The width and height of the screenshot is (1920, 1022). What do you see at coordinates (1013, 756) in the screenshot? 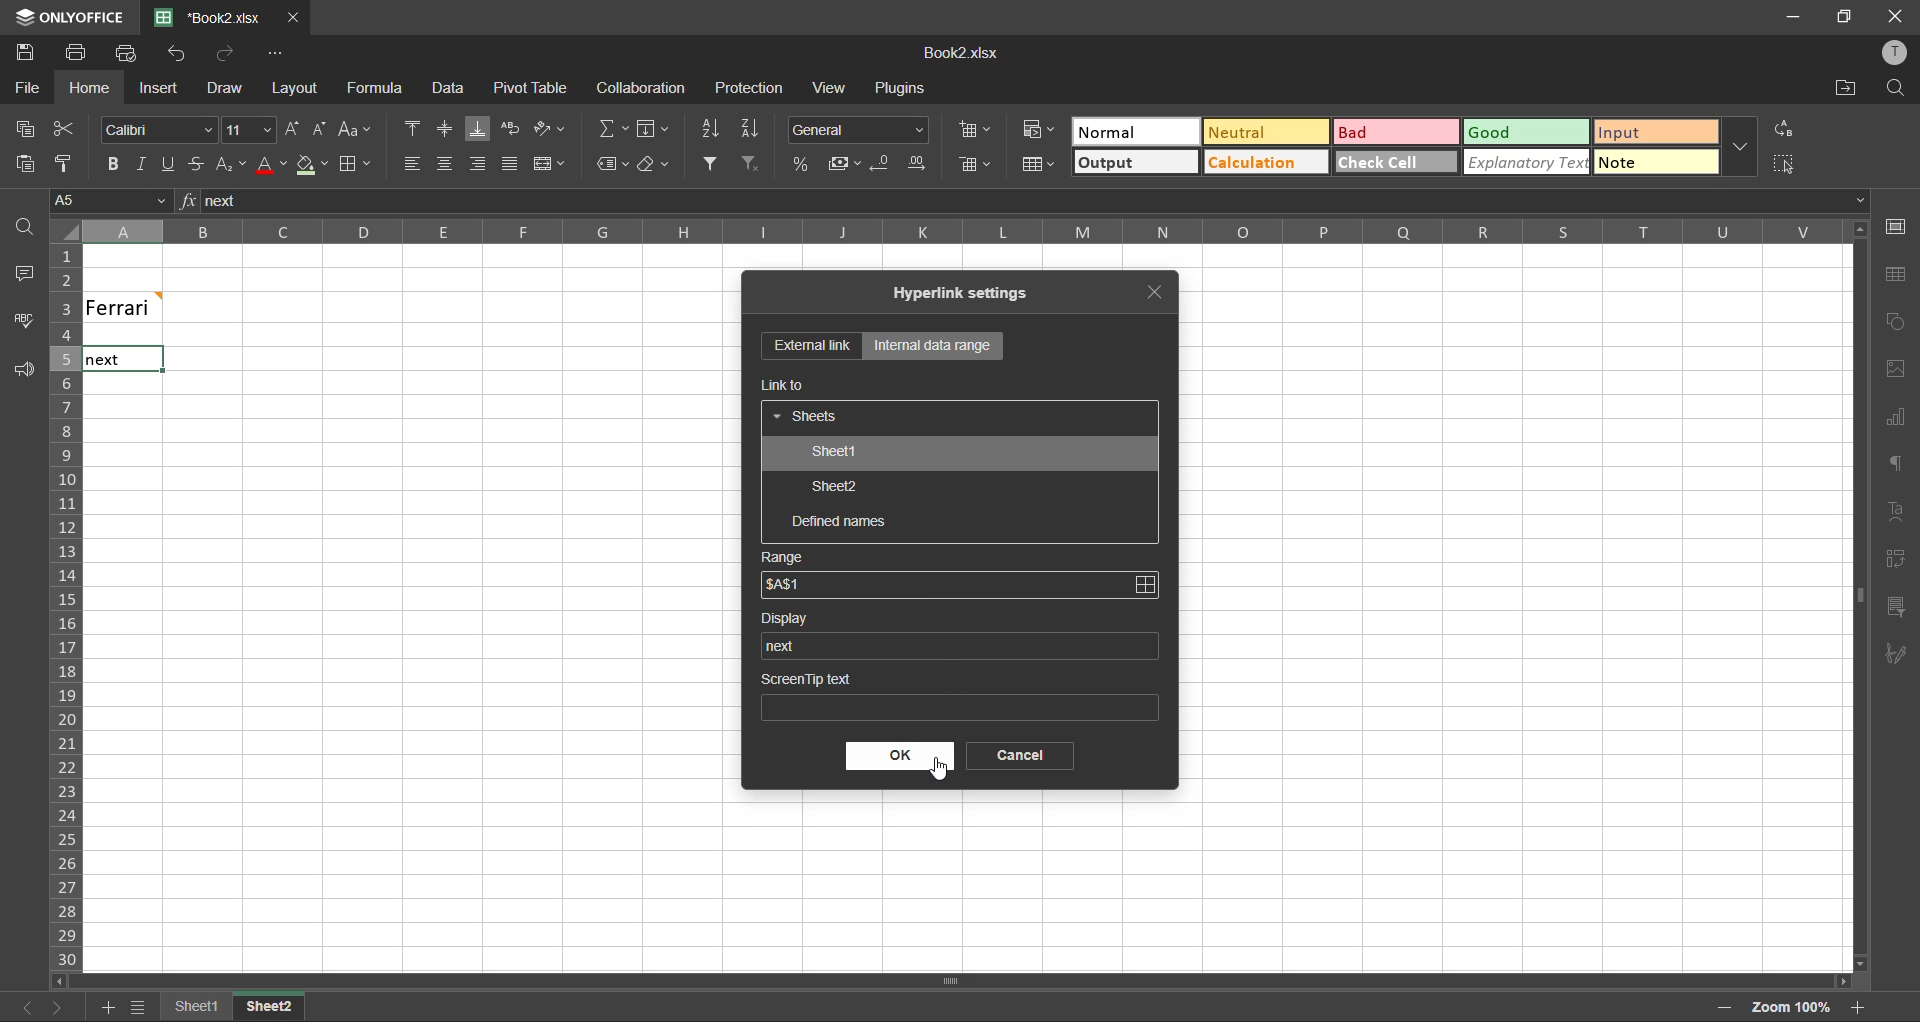
I see `cancel` at bounding box center [1013, 756].